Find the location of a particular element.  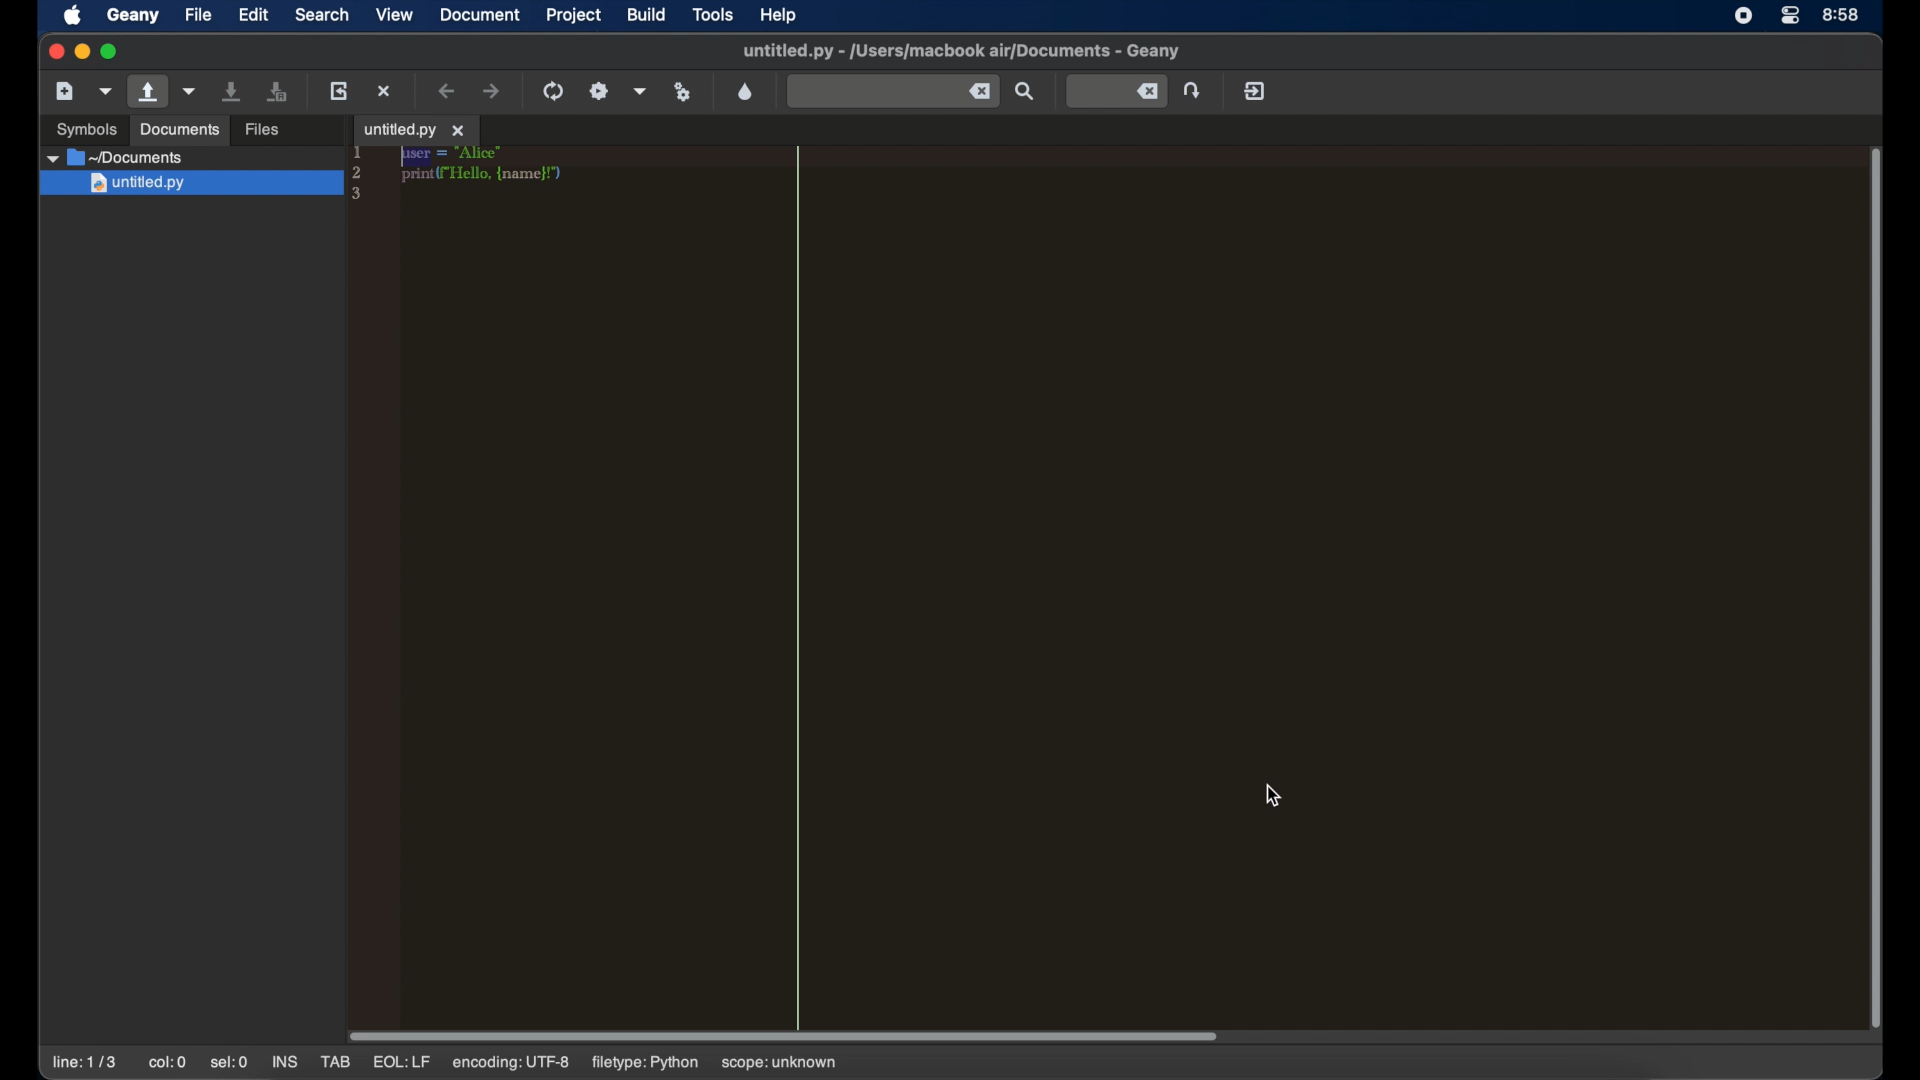

create a new file from template is located at coordinates (106, 91).